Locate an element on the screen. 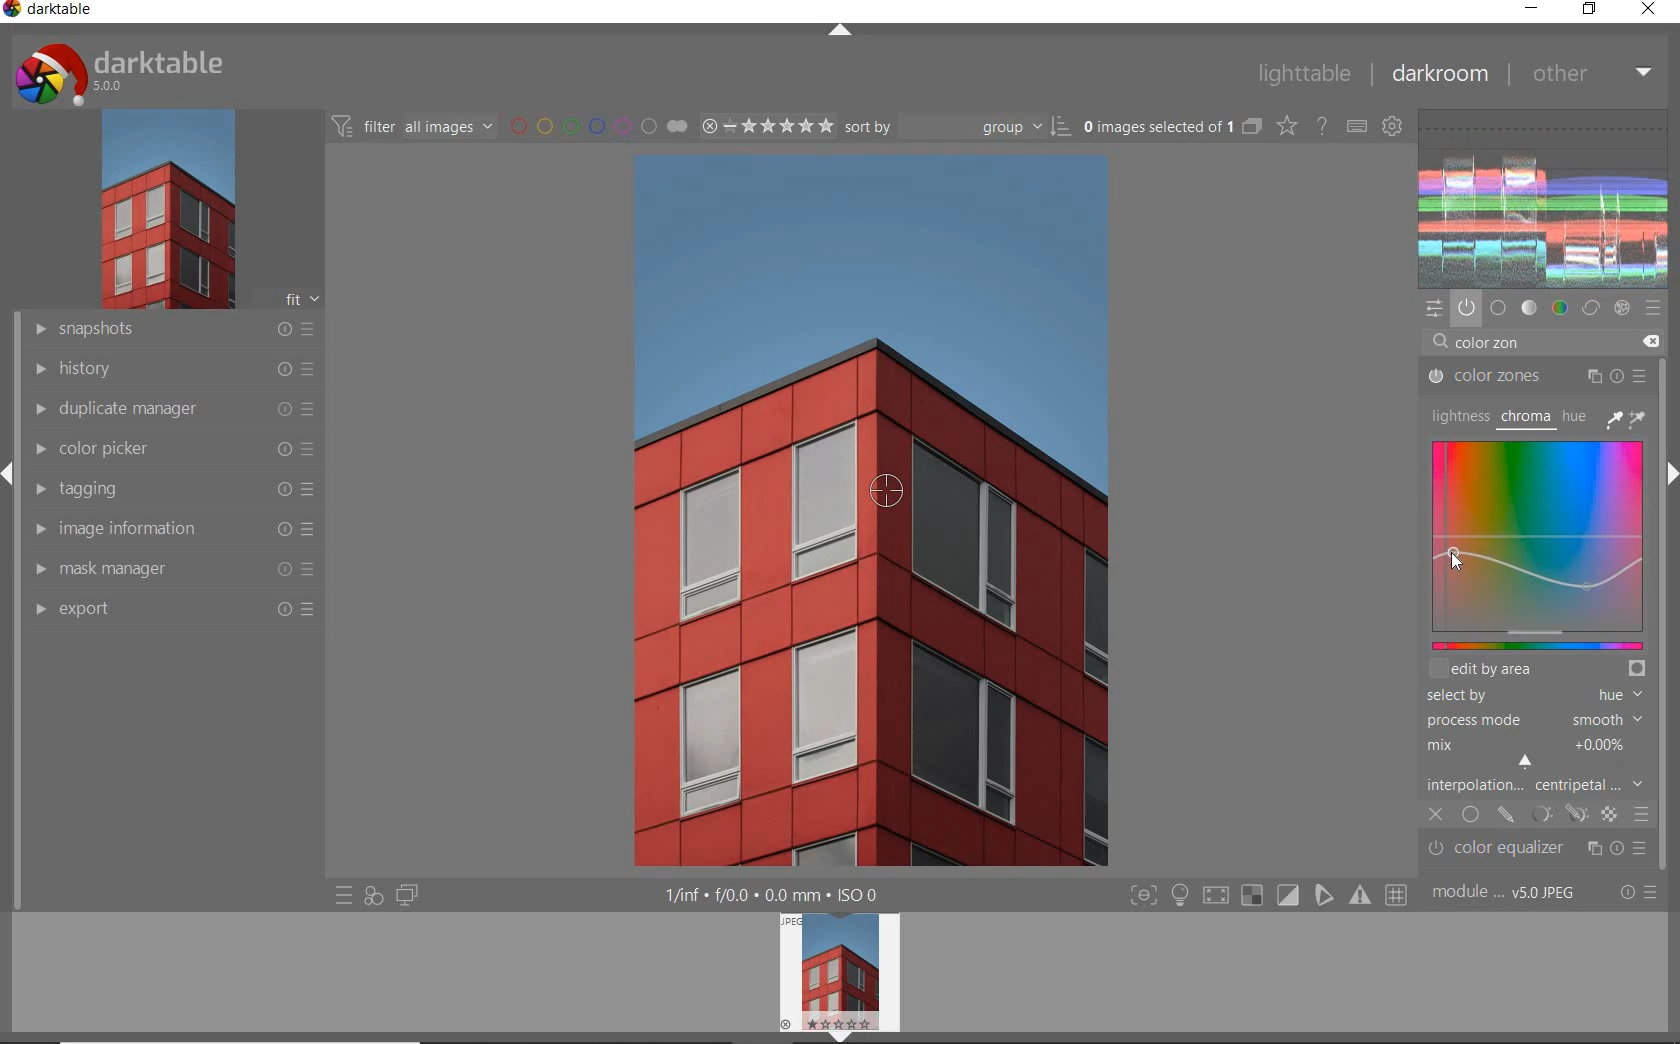 The width and height of the screenshot is (1680, 1044). filter all images is located at coordinates (414, 126).